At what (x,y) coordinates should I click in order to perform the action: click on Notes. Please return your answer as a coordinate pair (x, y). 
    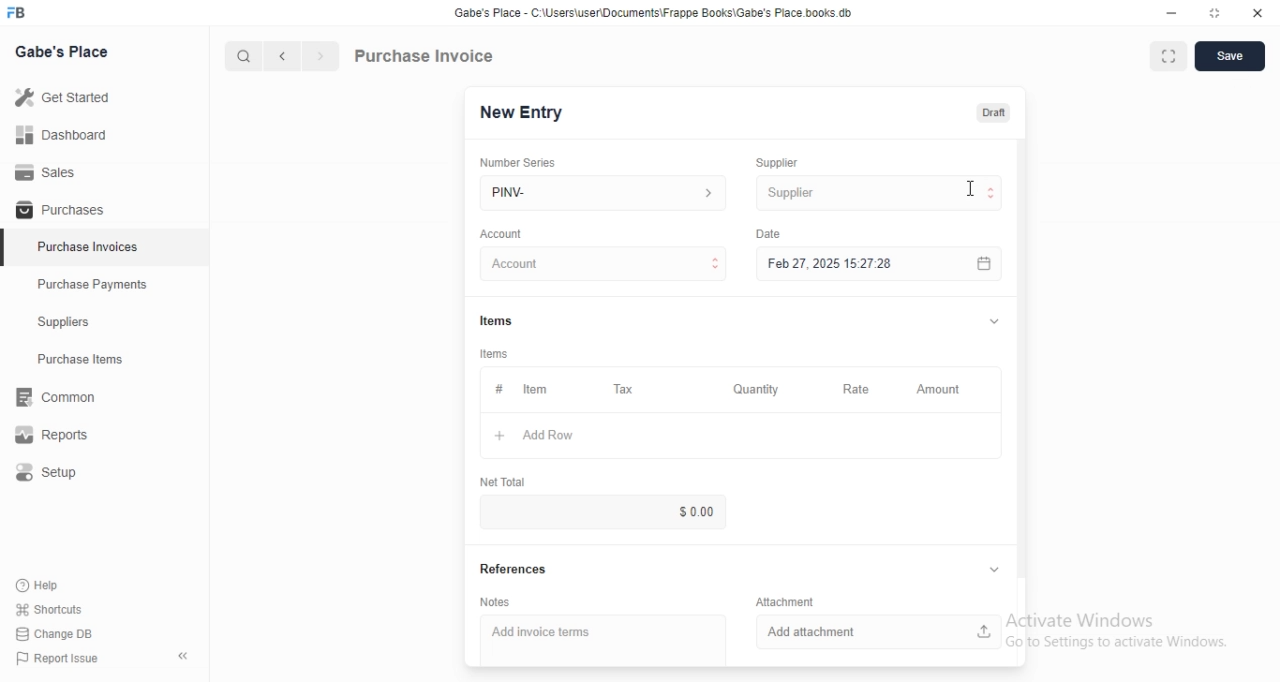
    Looking at the image, I should click on (495, 602).